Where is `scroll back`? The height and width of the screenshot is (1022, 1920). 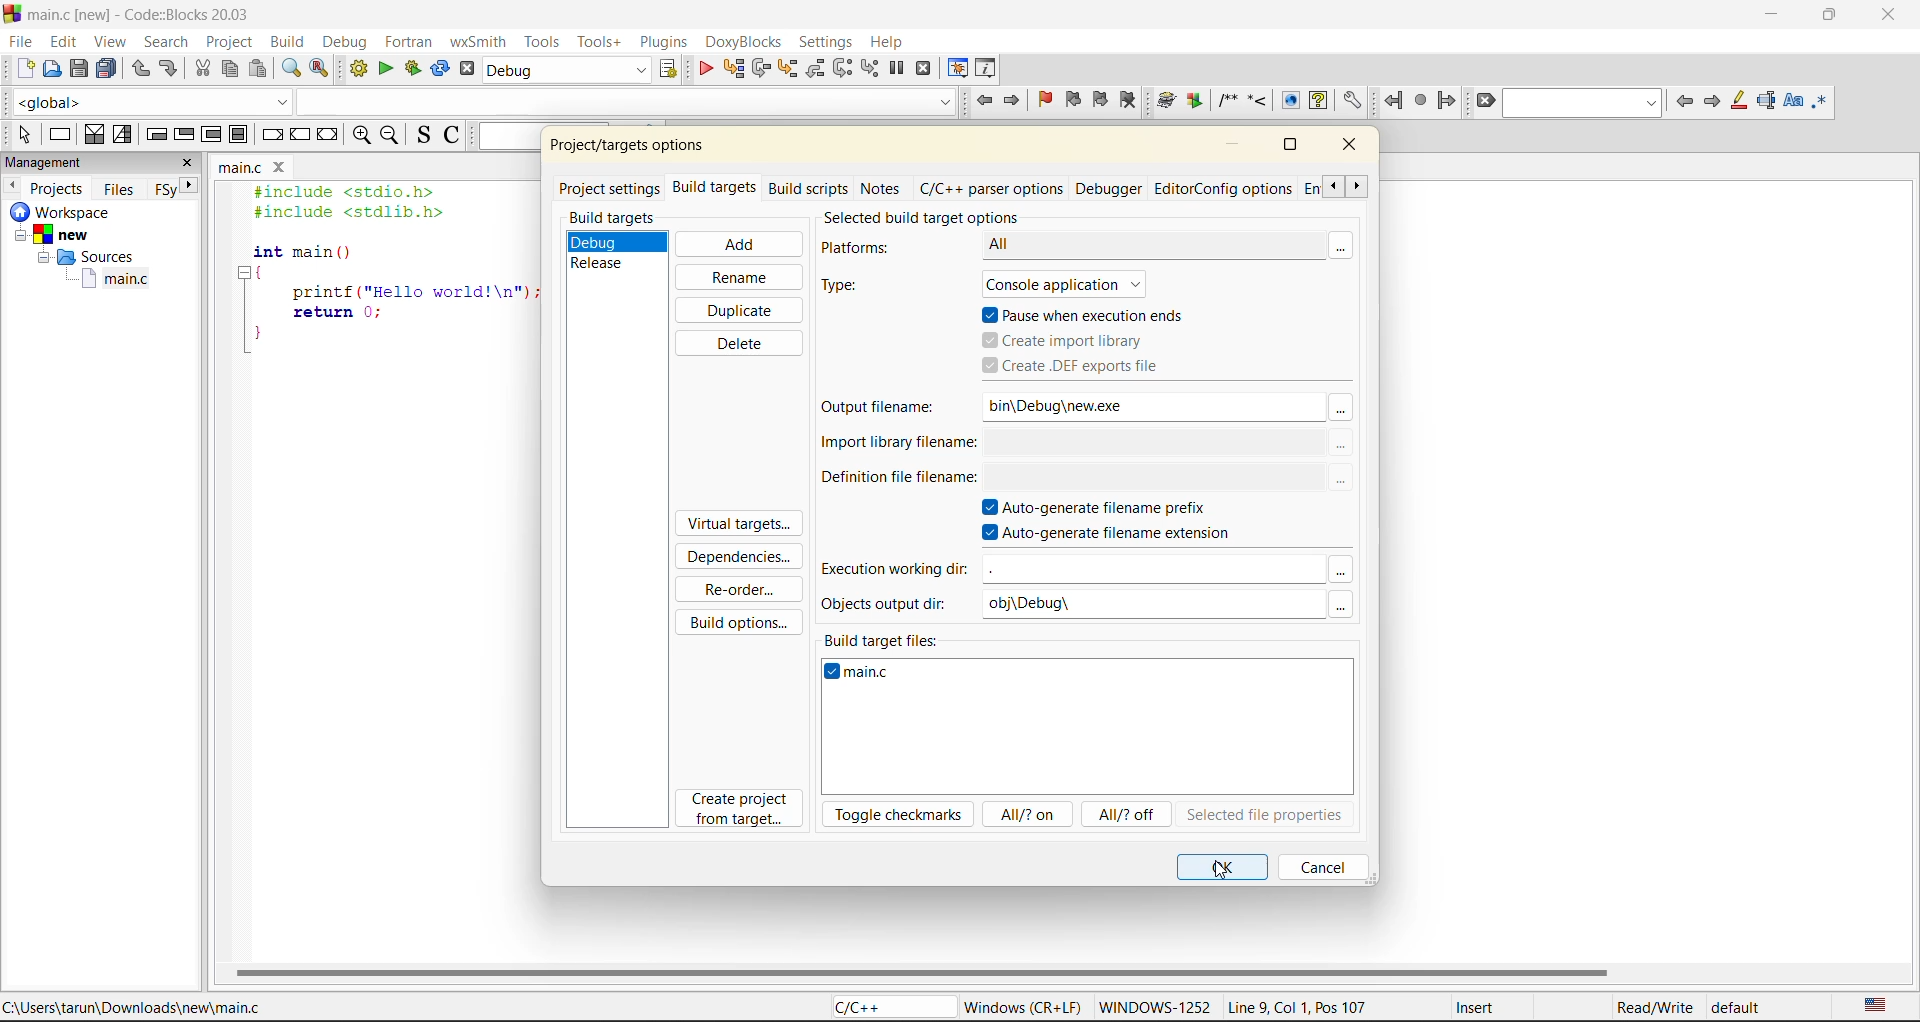 scroll back is located at coordinates (1330, 186).